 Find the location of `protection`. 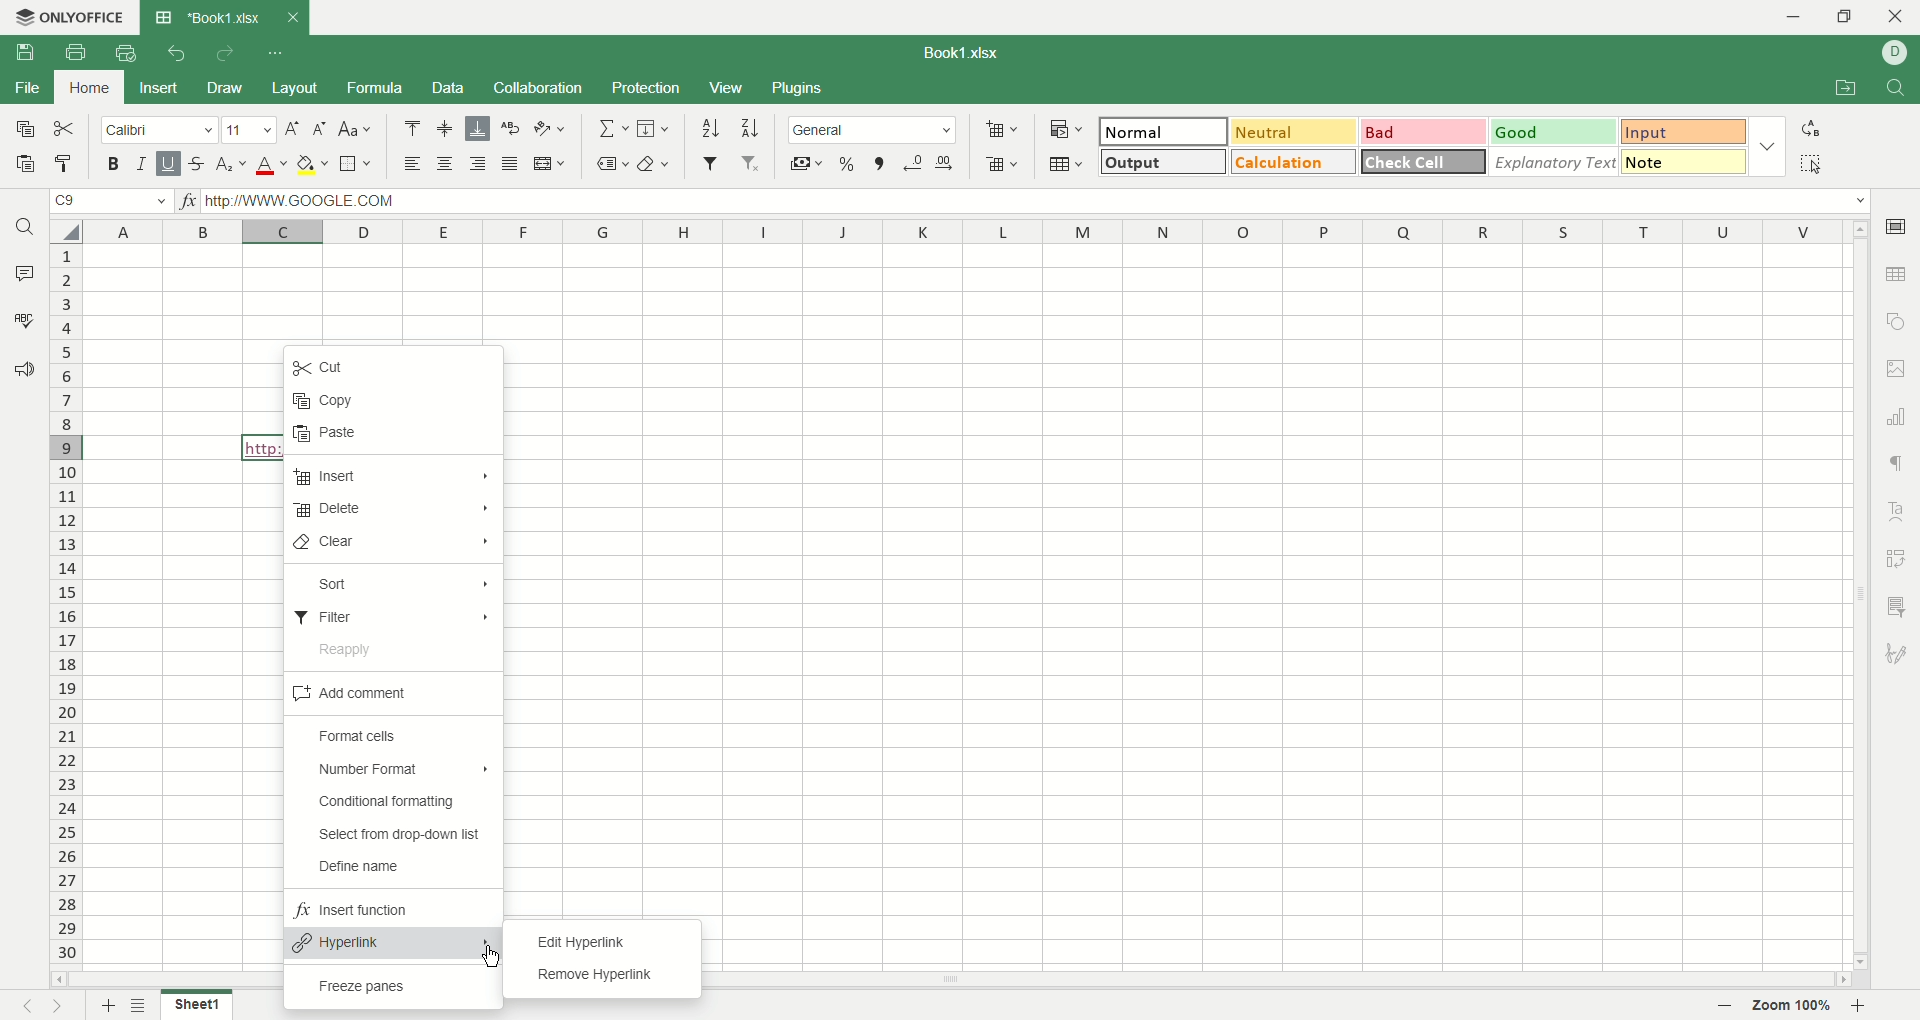

protection is located at coordinates (644, 88).